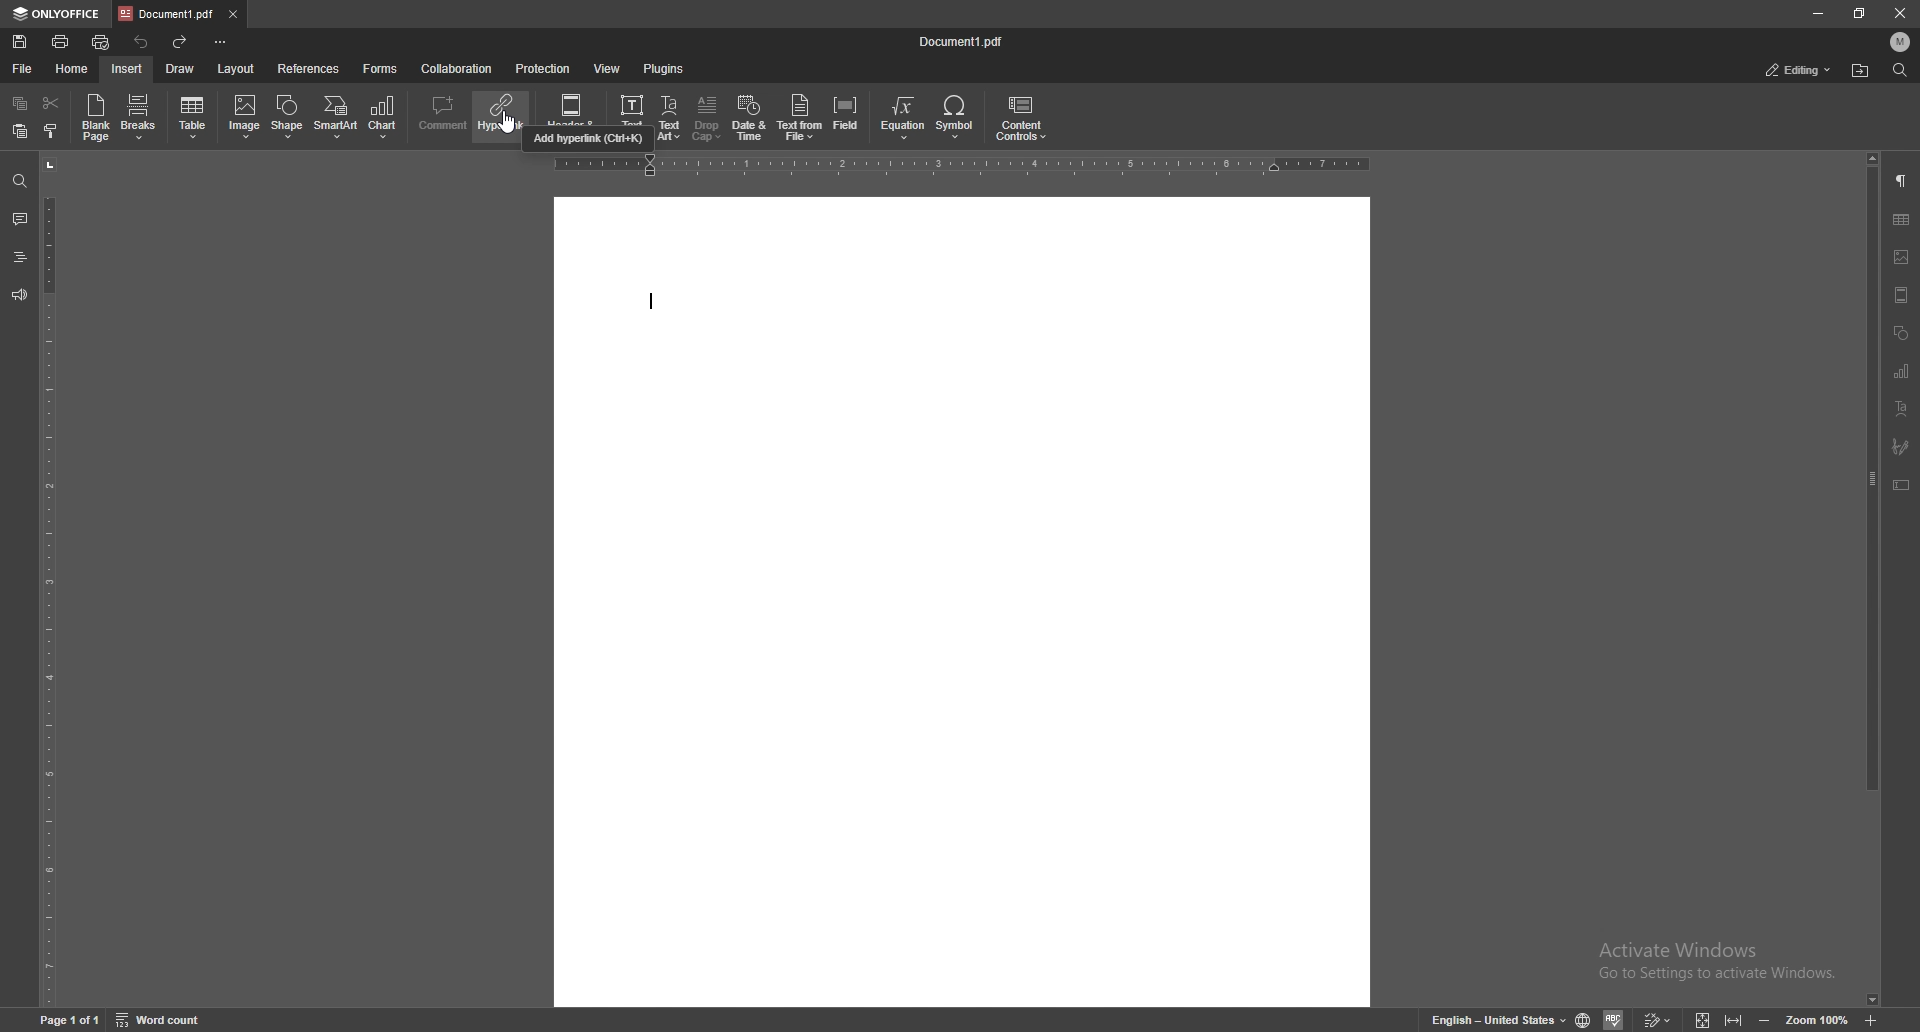 The width and height of the screenshot is (1920, 1032). What do you see at coordinates (181, 41) in the screenshot?
I see `redo` at bounding box center [181, 41].